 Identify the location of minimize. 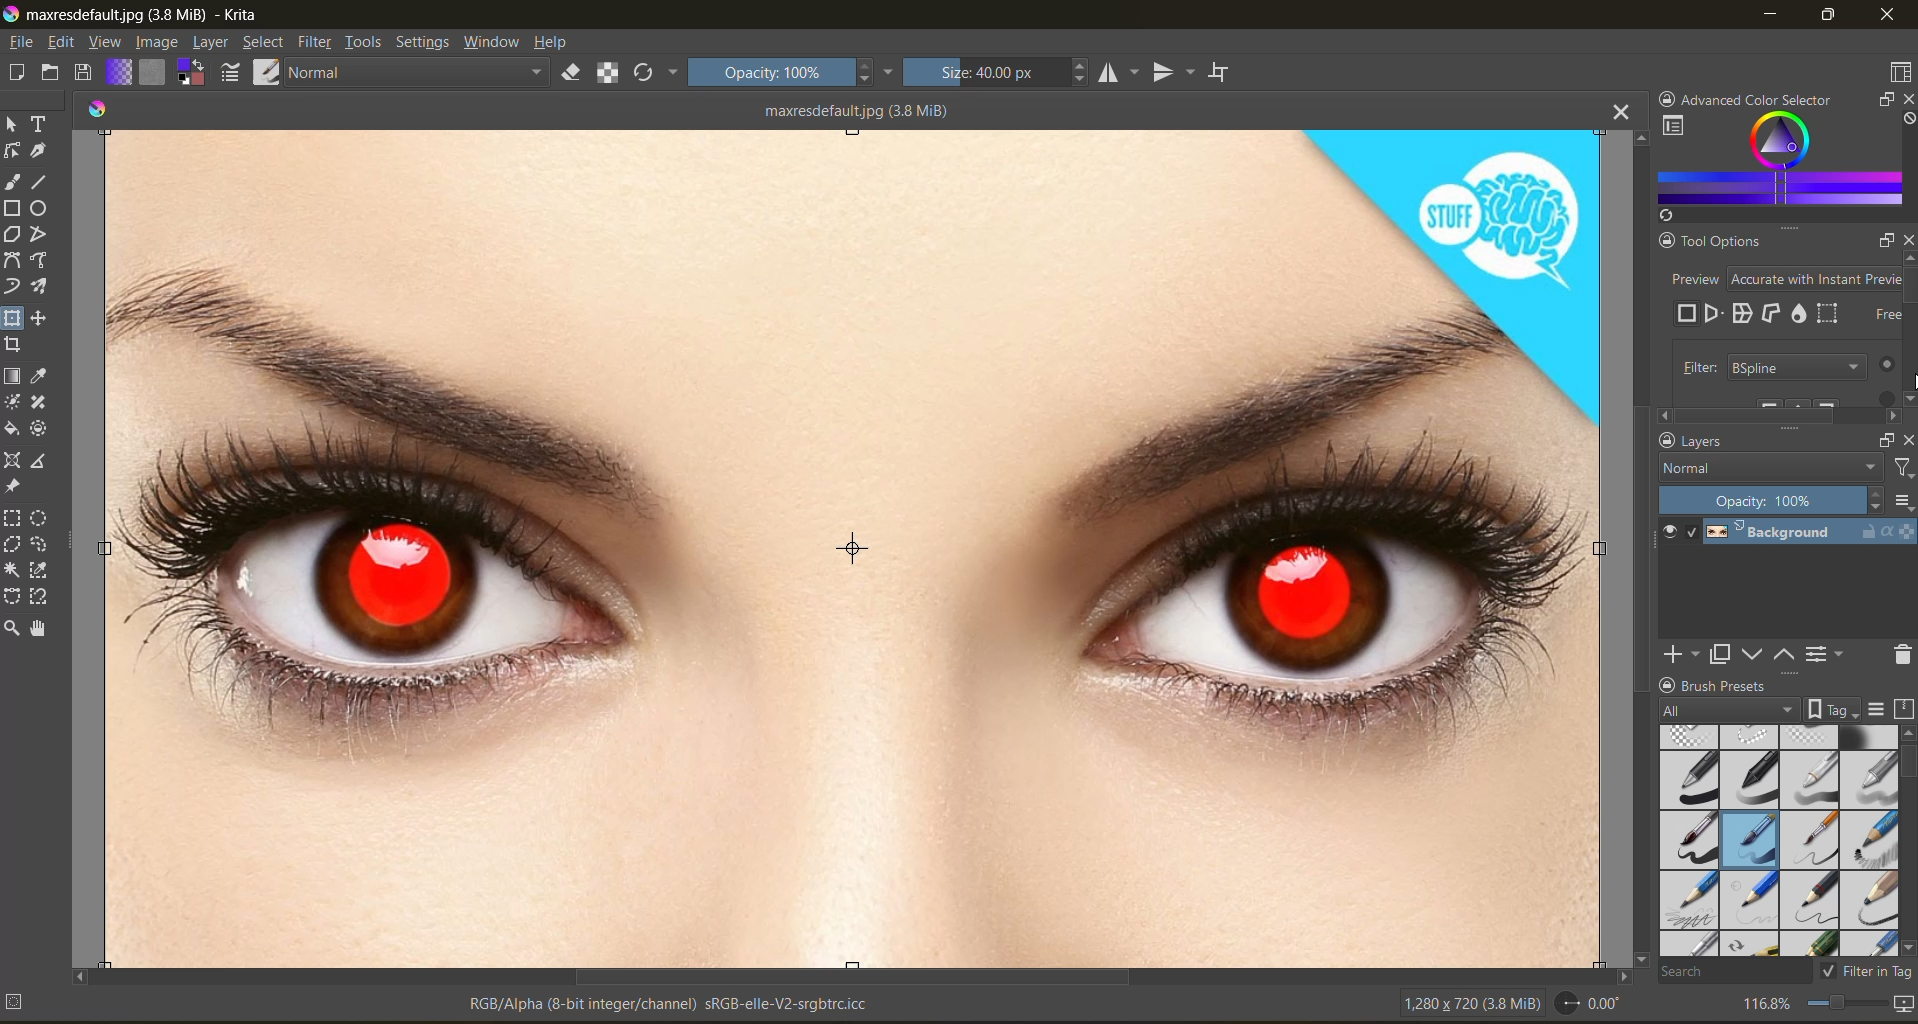
(1764, 18).